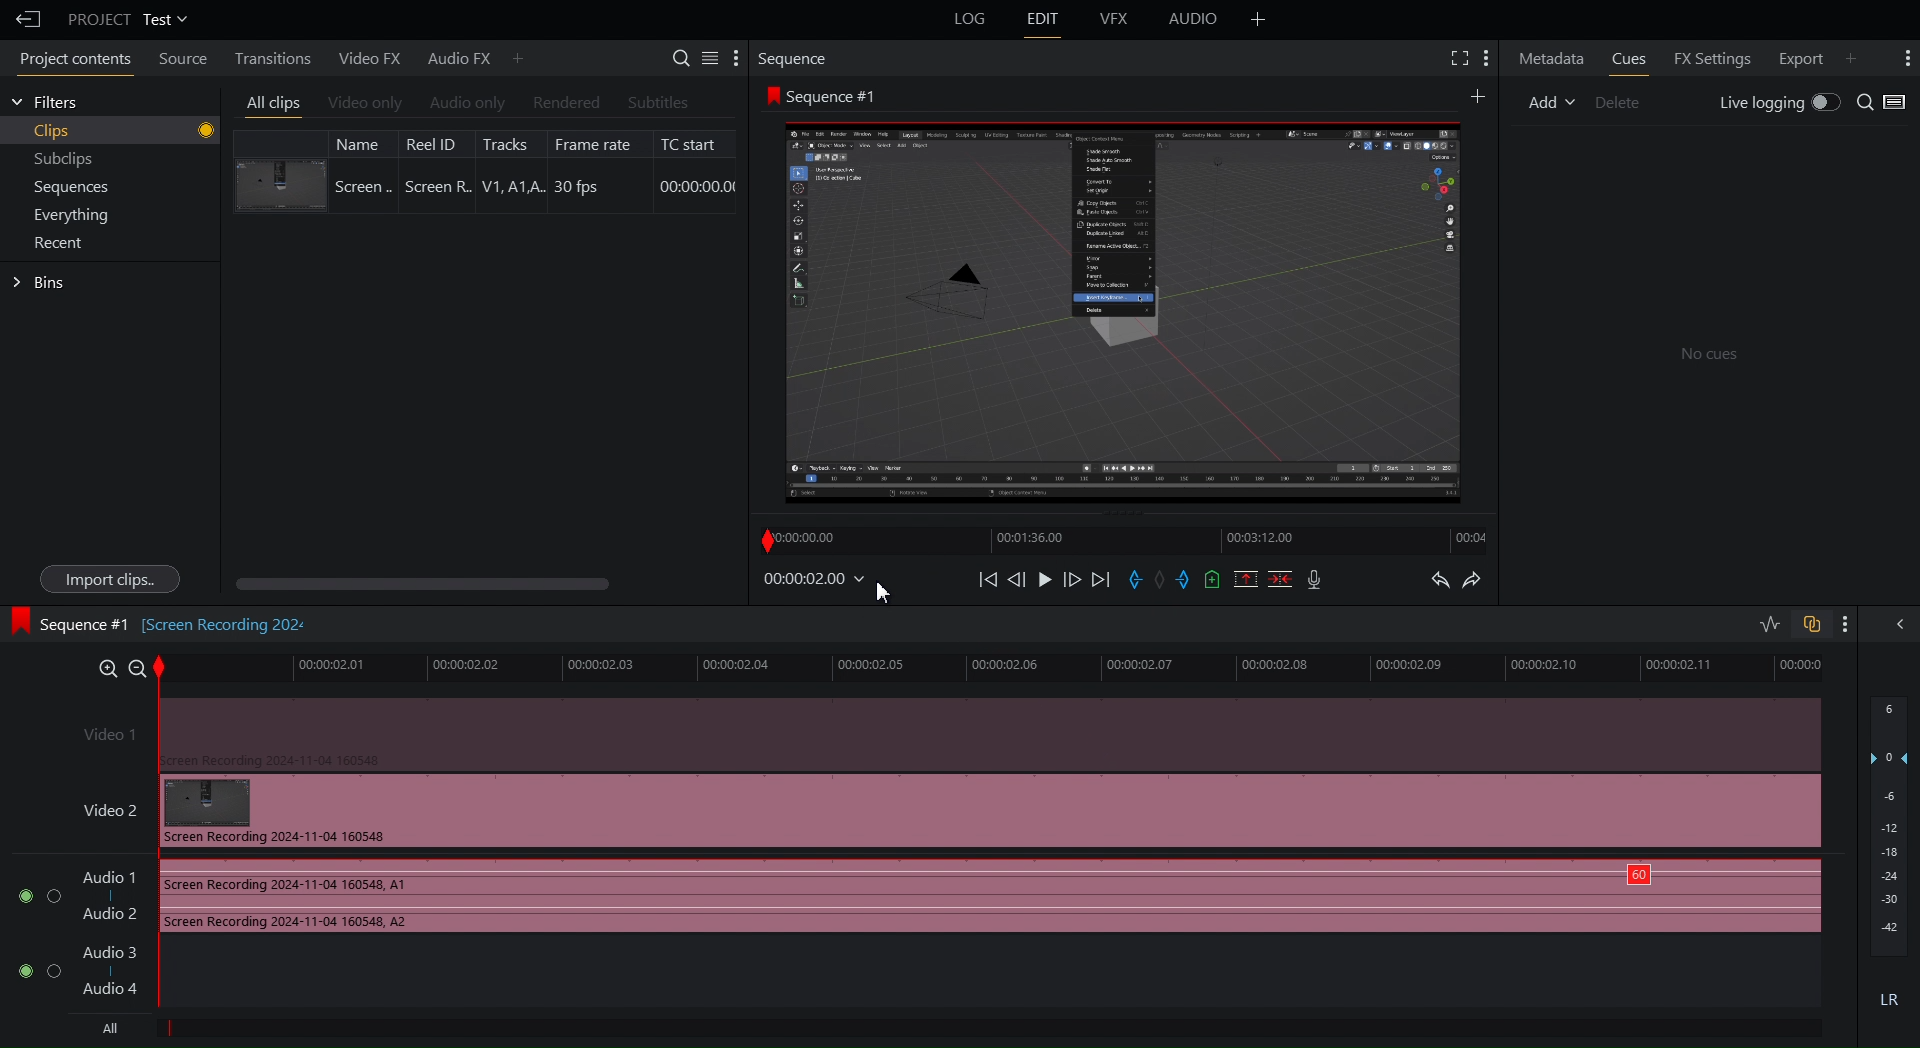  Describe the element at coordinates (42, 283) in the screenshot. I see `Bins` at that location.